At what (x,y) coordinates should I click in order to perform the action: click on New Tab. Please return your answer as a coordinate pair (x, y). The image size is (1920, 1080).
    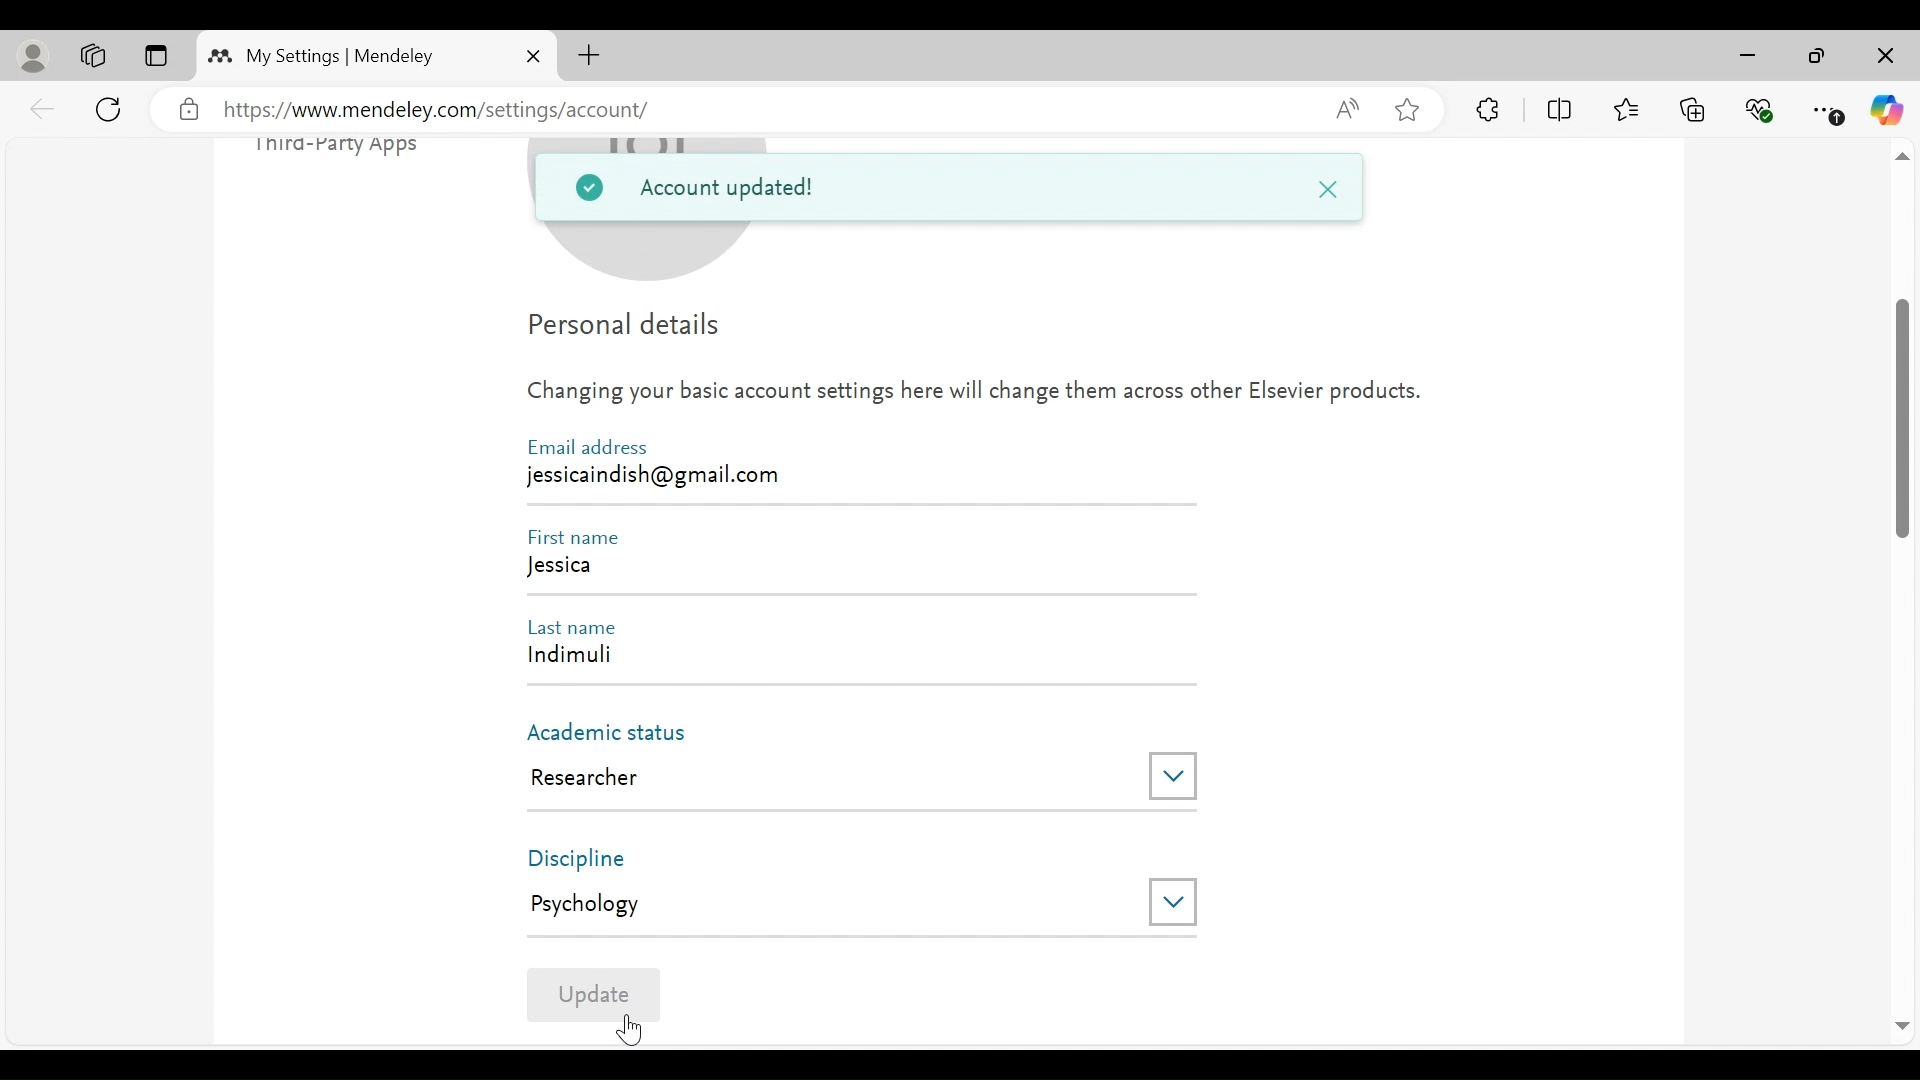
    Looking at the image, I should click on (589, 55).